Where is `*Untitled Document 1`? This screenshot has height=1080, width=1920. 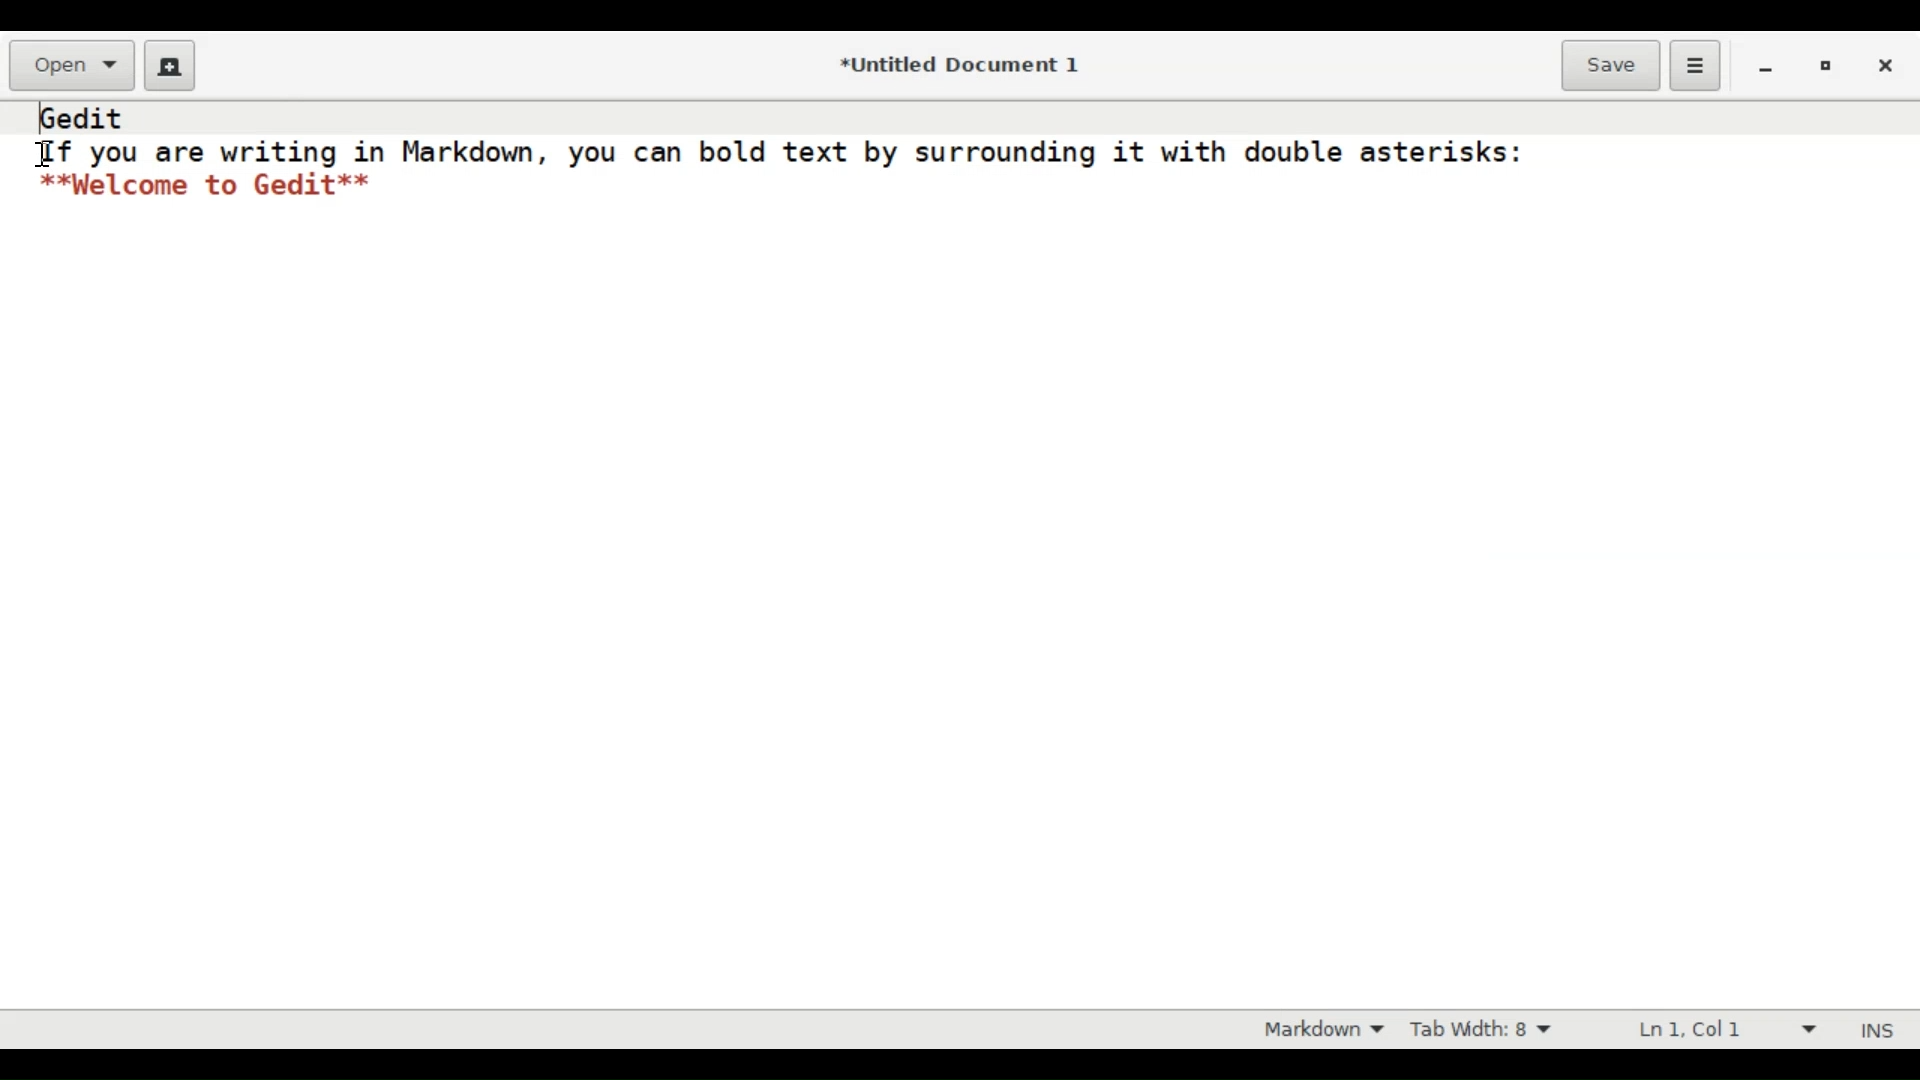 *Untitled Document 1 is located at coordinates (958, 66).